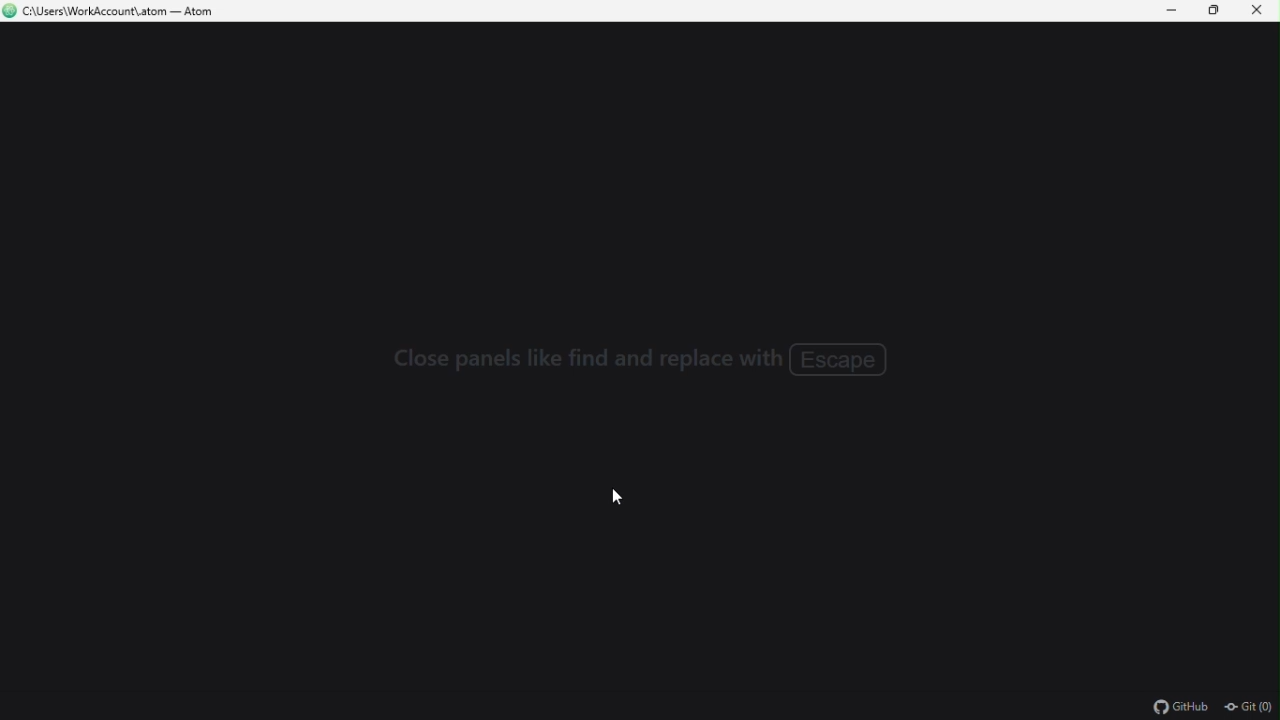  What do you see at coordinates (619, 500) in the screenshot?
I see `cursor` at bounding box center [619, 500].